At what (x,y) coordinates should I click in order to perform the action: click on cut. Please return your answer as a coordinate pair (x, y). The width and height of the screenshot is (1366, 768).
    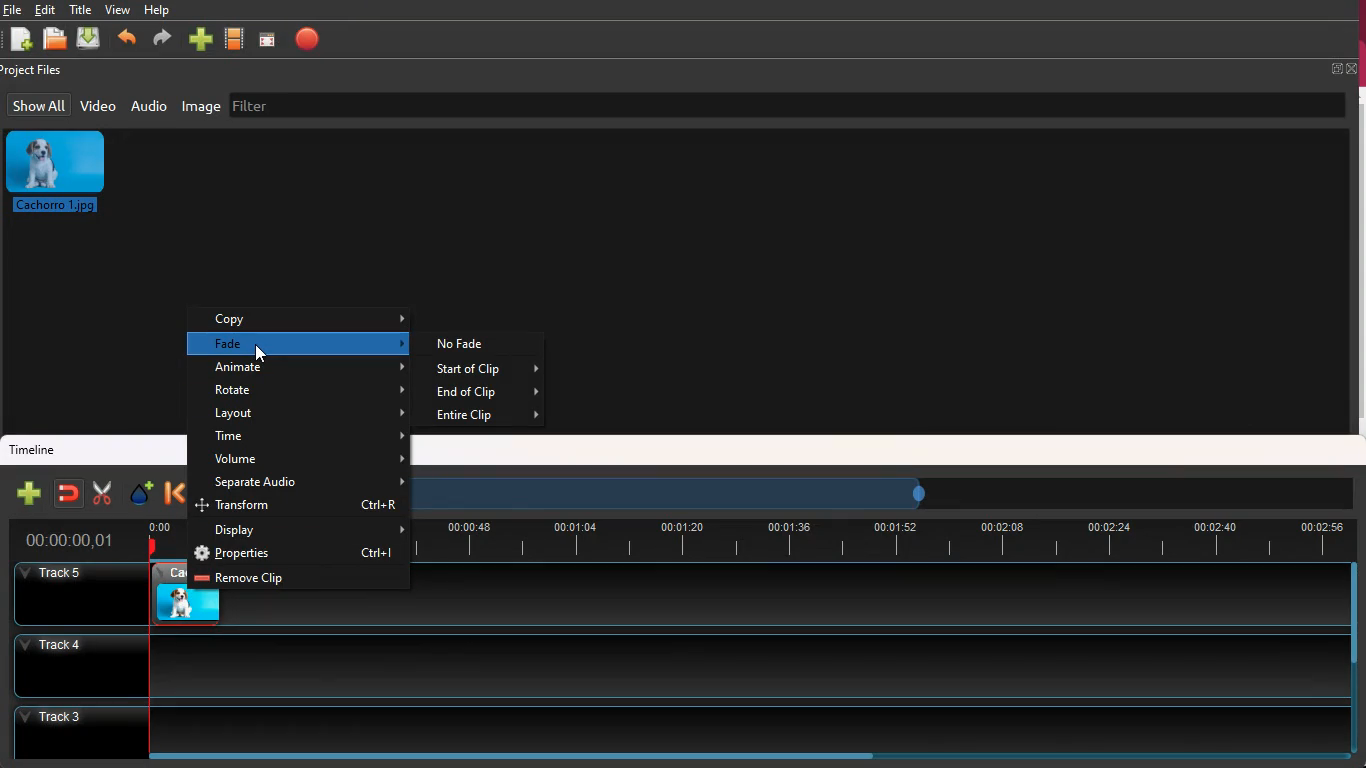
    Looking at the image, I should click on (101, 491).